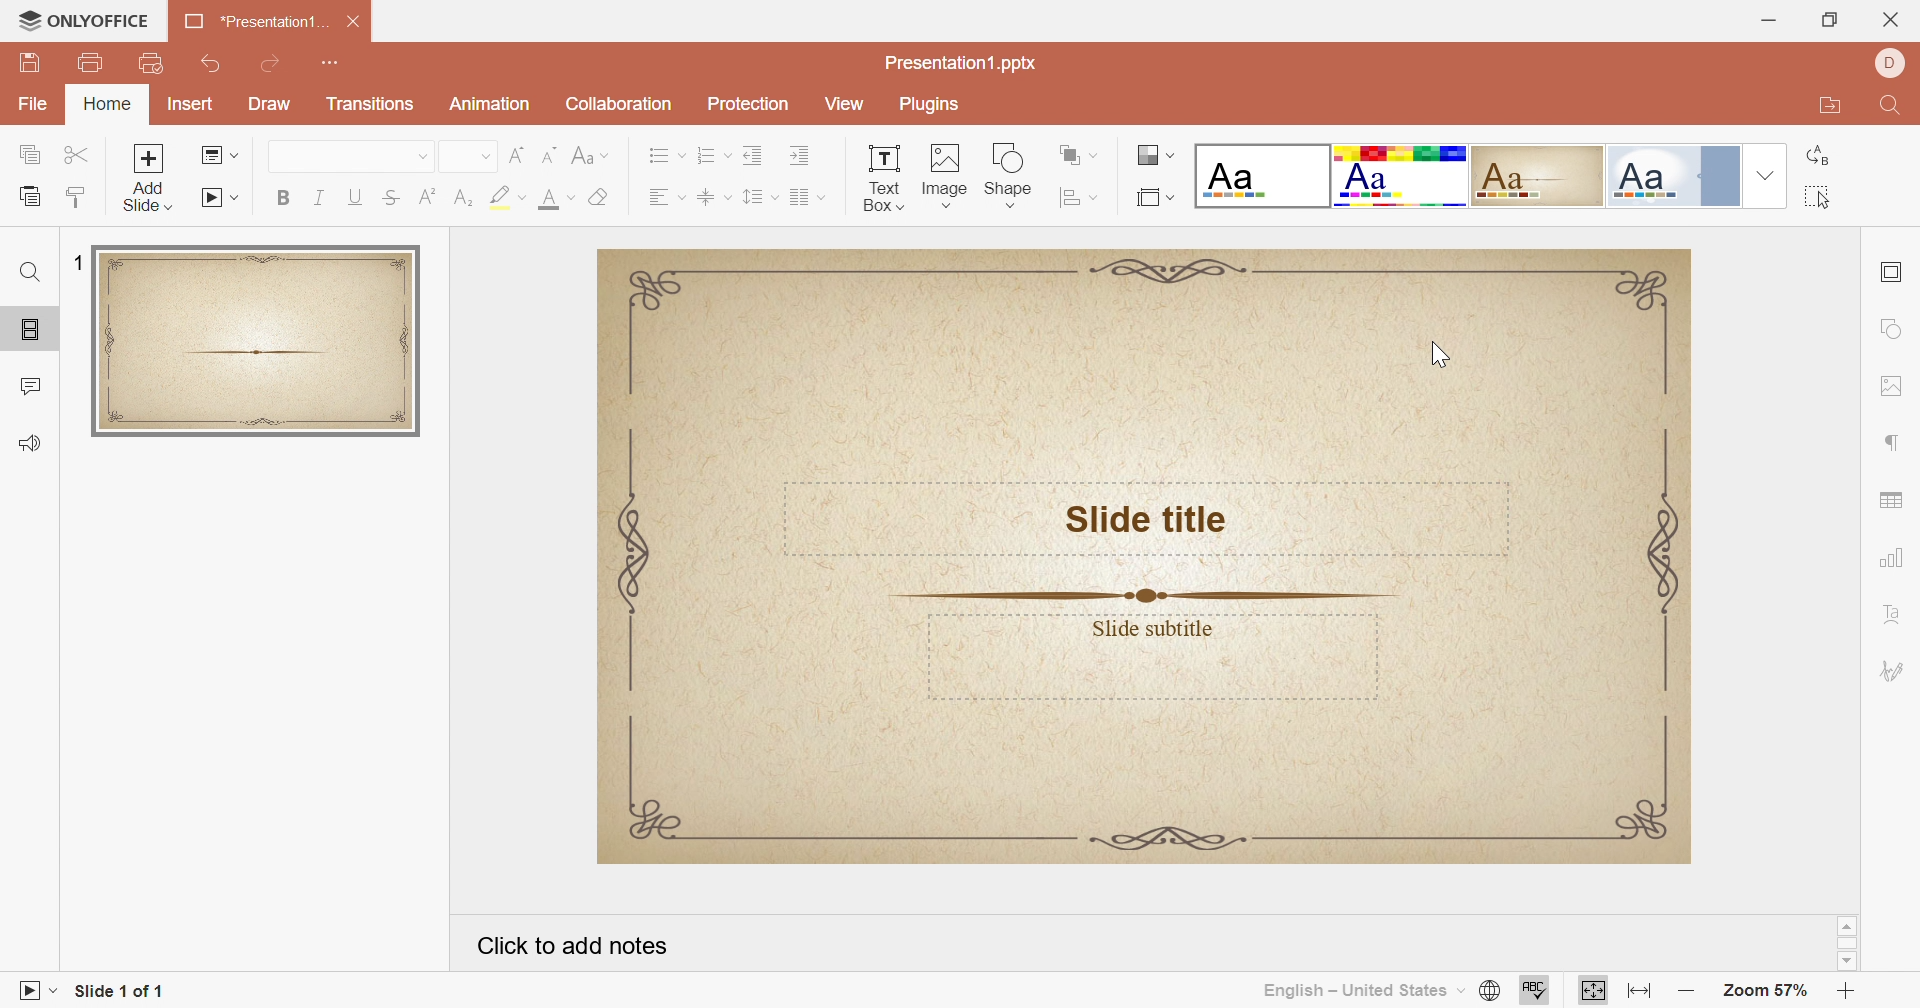 Image resolution: width=1920 pixels, height=1008 pixels. Describe the element at coordinates (1895, 444) in the screenshot. I see `Paragraph settings` at that location.